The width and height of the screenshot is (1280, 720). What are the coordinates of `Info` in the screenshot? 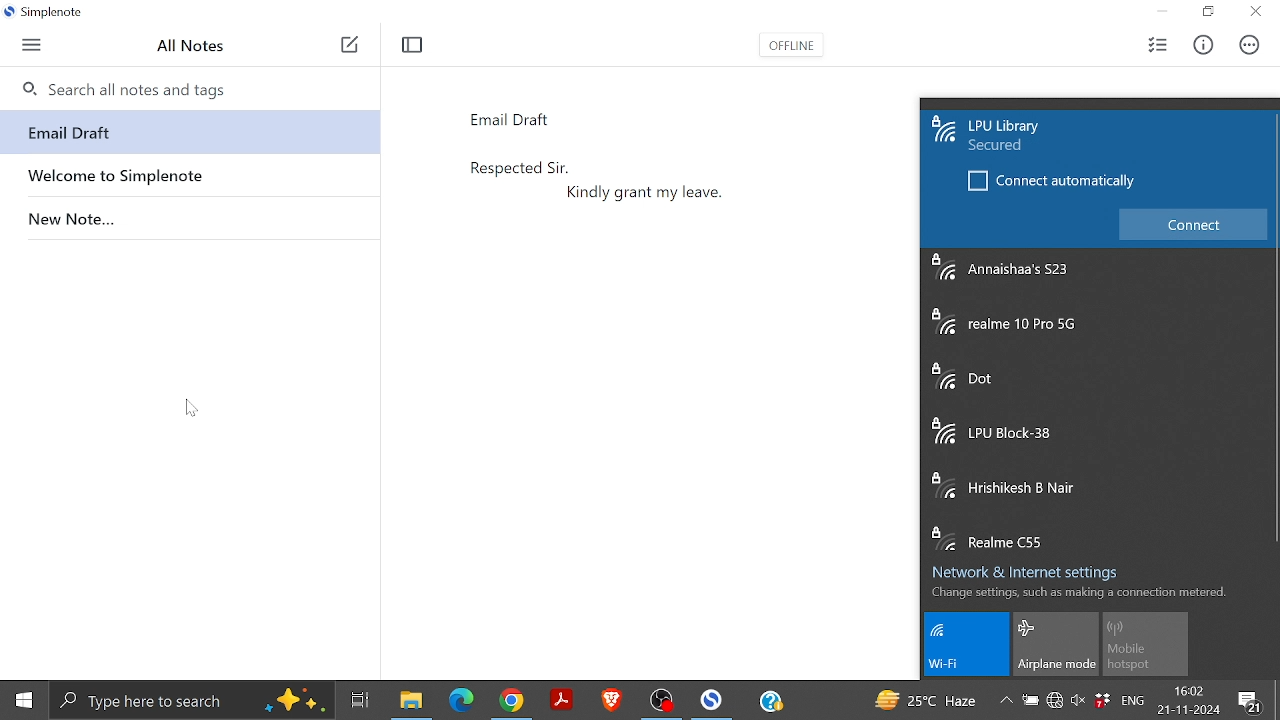 It's located at (1202, 46).